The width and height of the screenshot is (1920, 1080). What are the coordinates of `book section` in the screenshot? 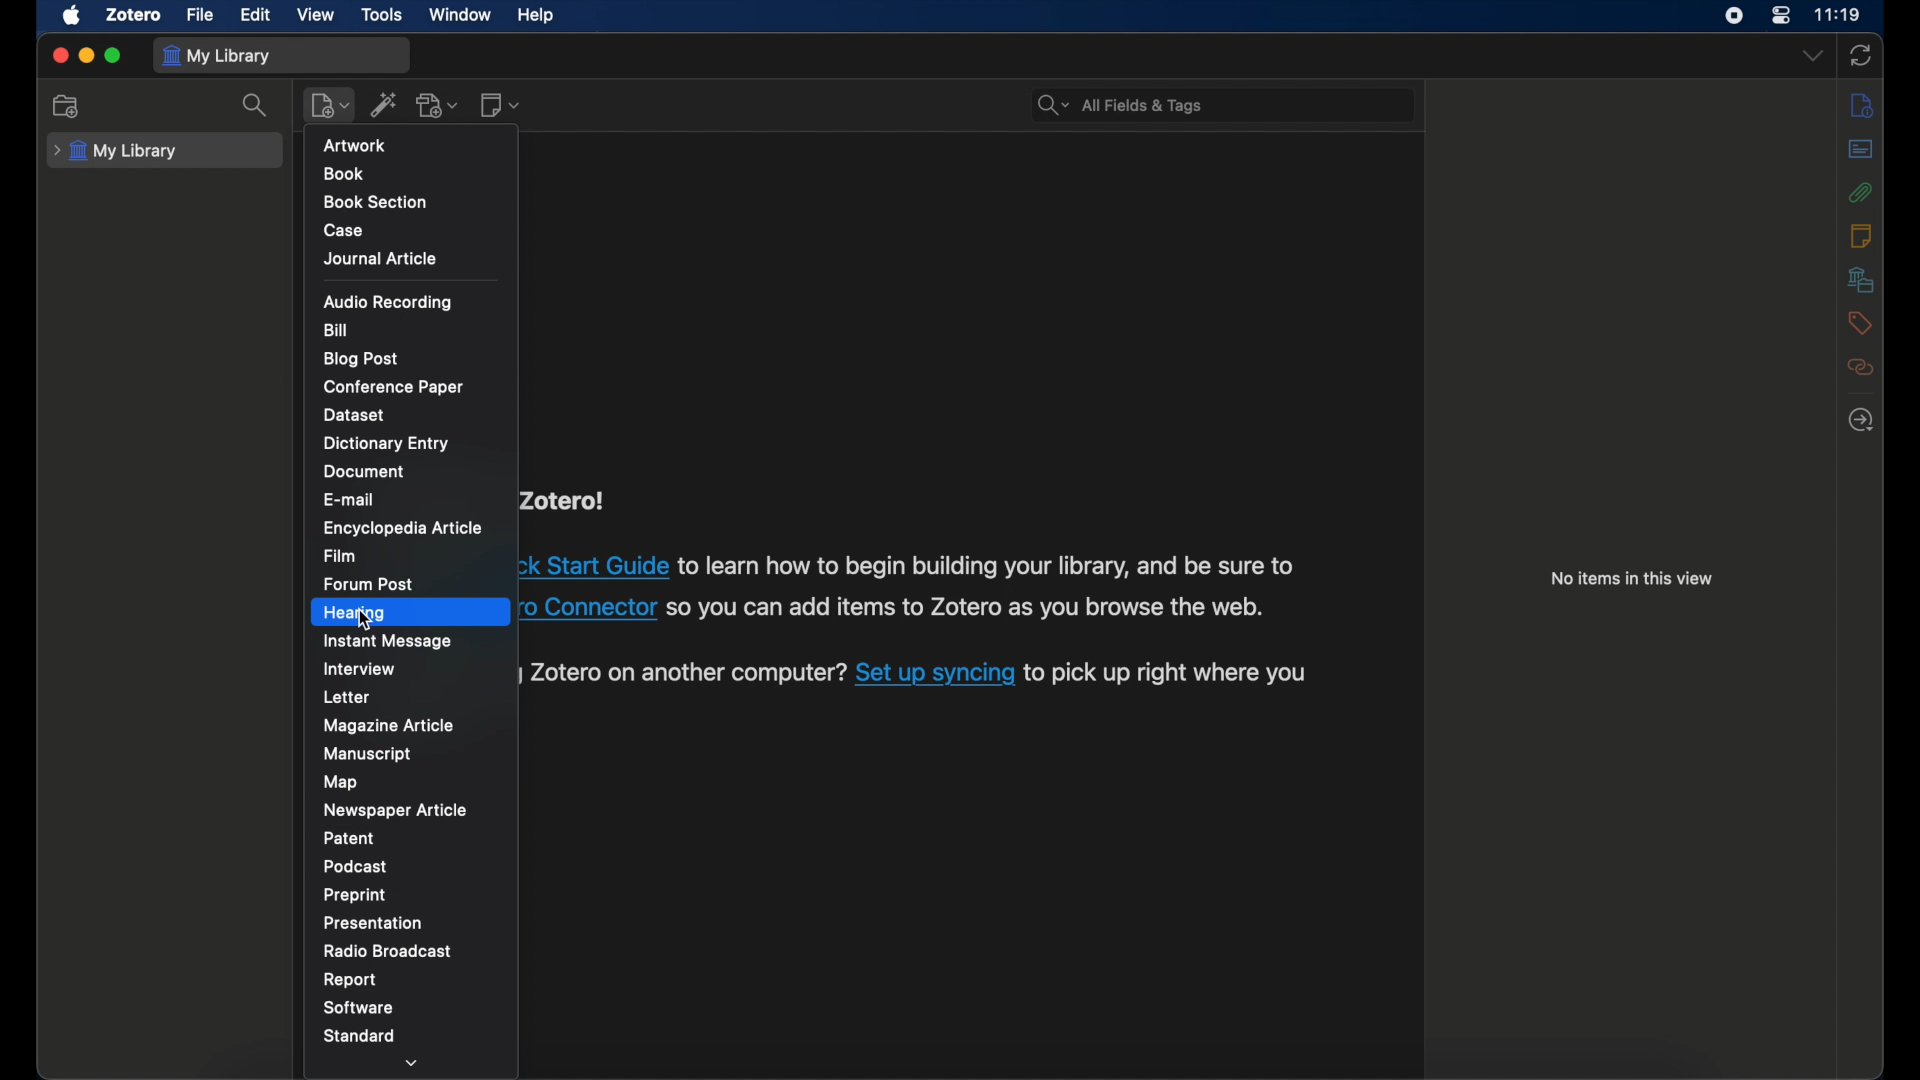 It's located at (378, 202).